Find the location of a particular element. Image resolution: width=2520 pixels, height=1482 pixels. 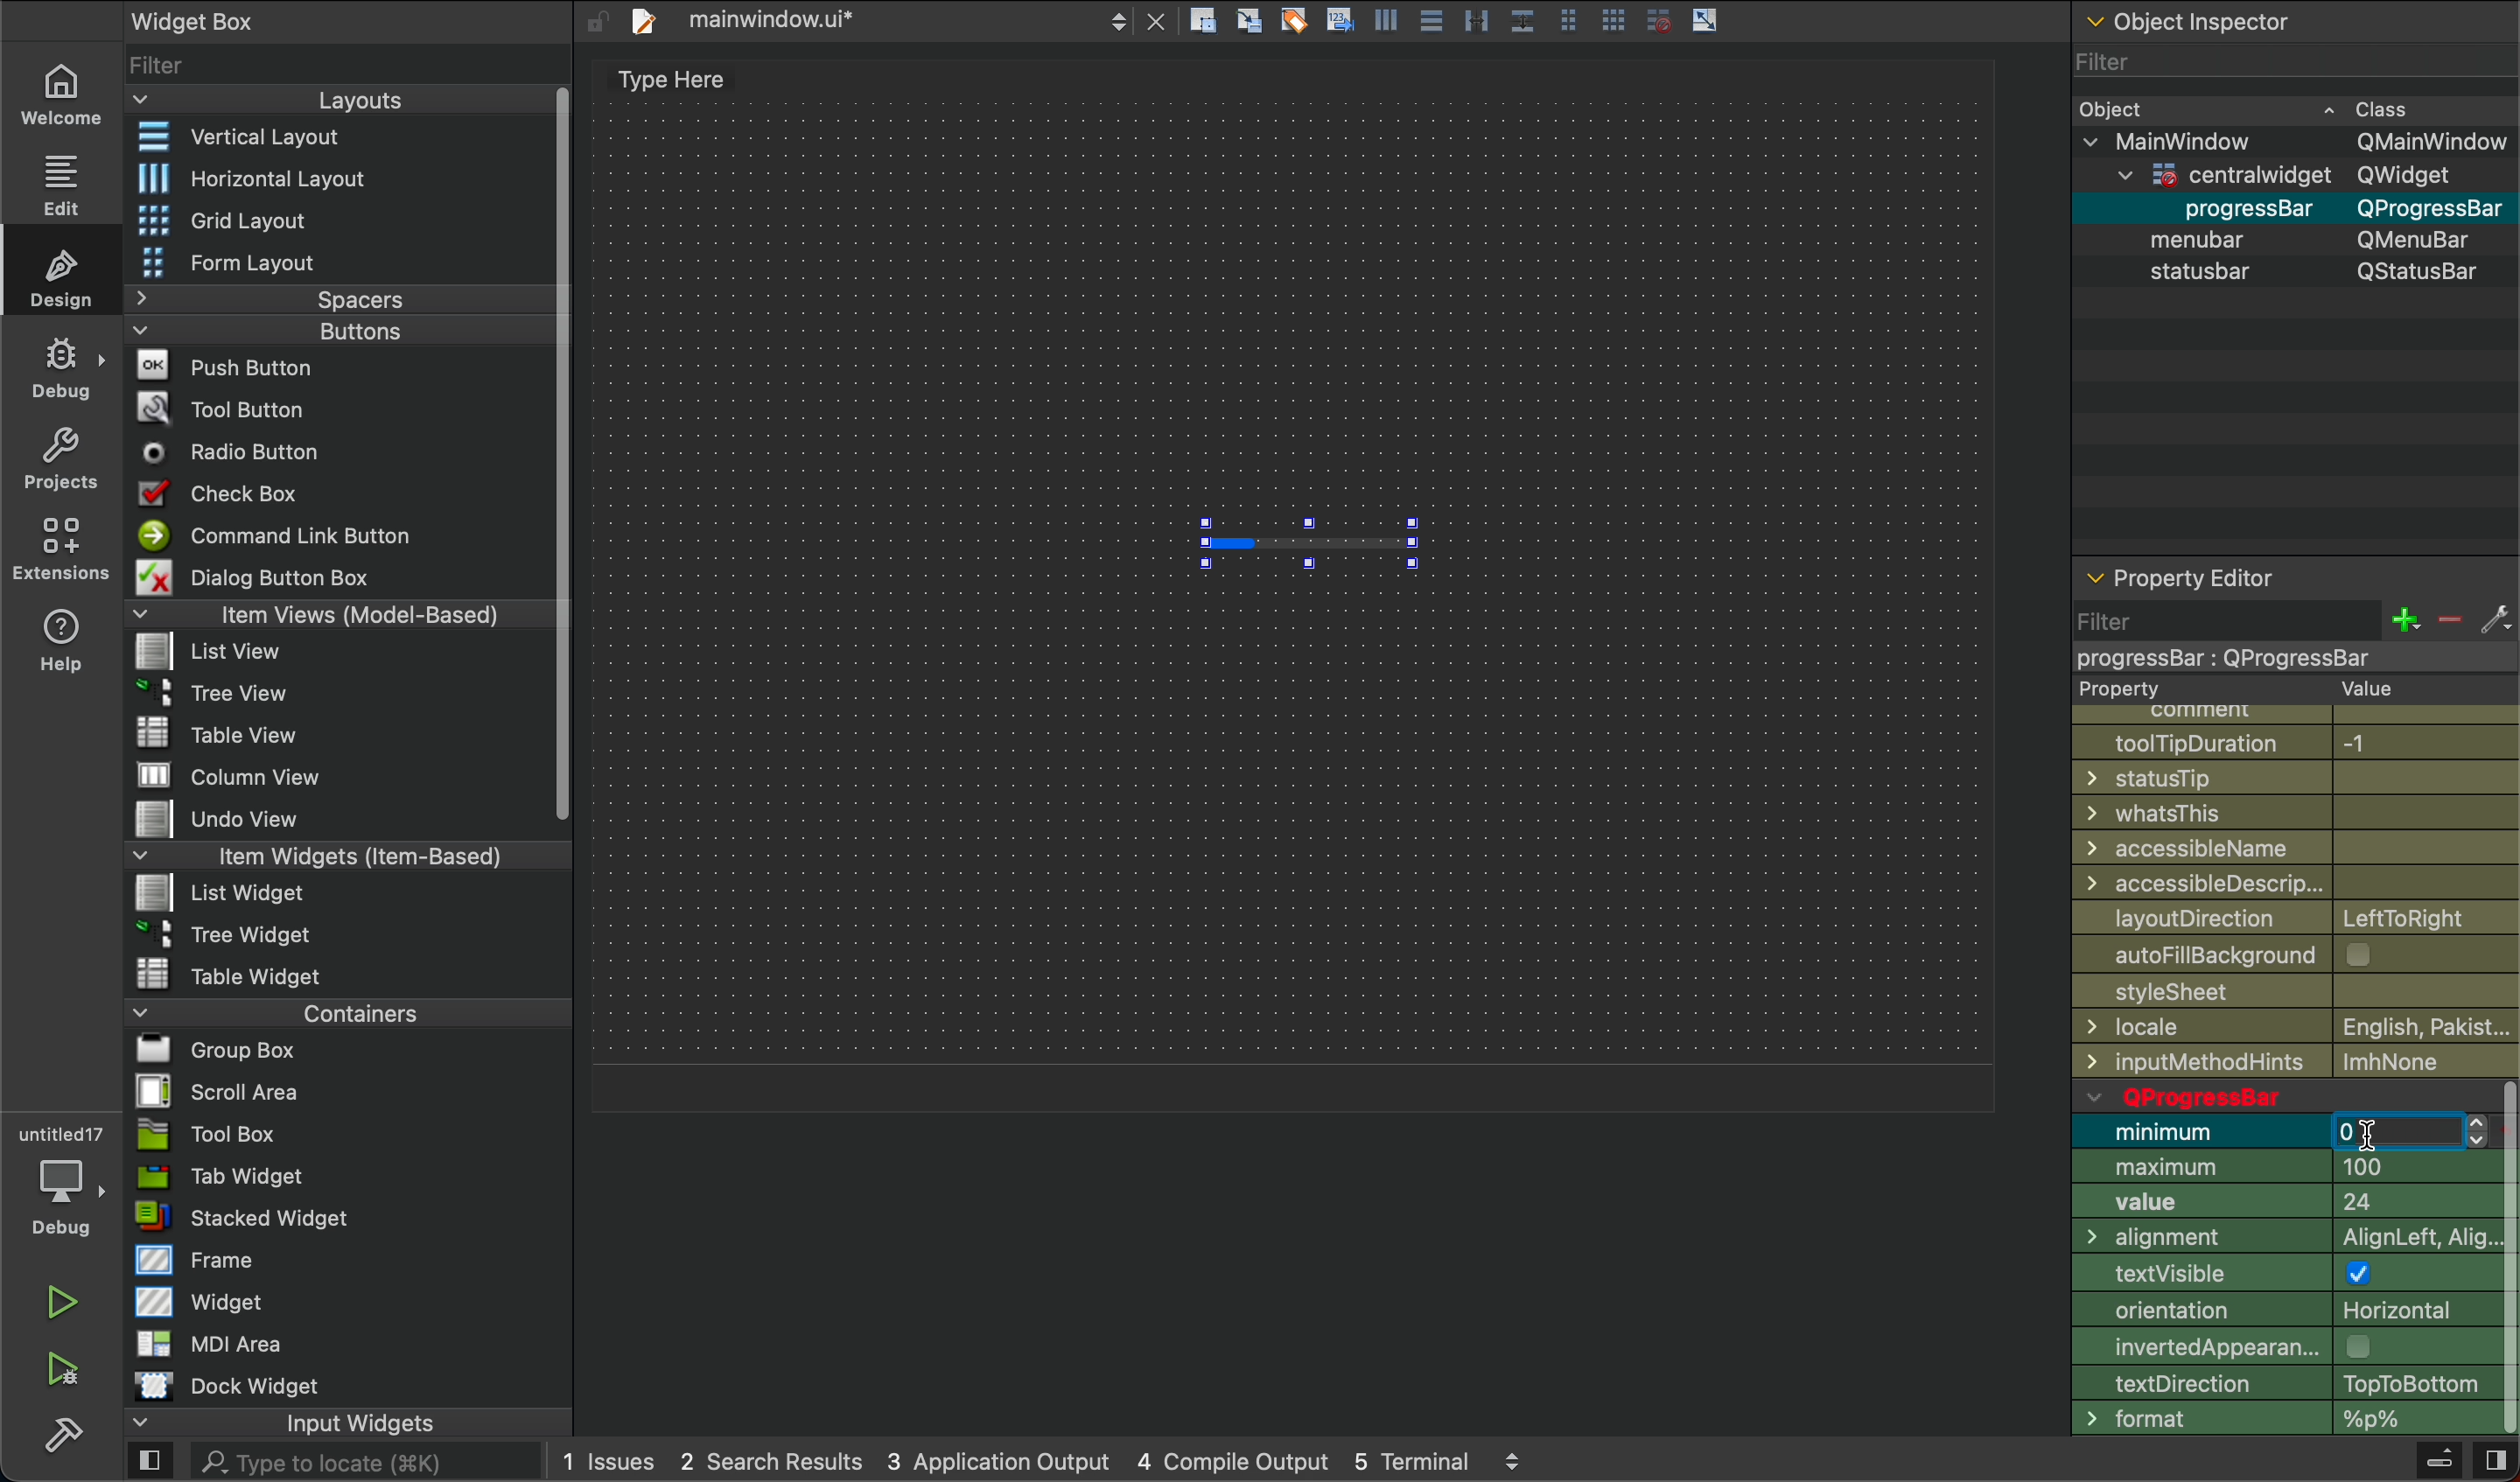

statustip is located at coordinates (2298, 778).